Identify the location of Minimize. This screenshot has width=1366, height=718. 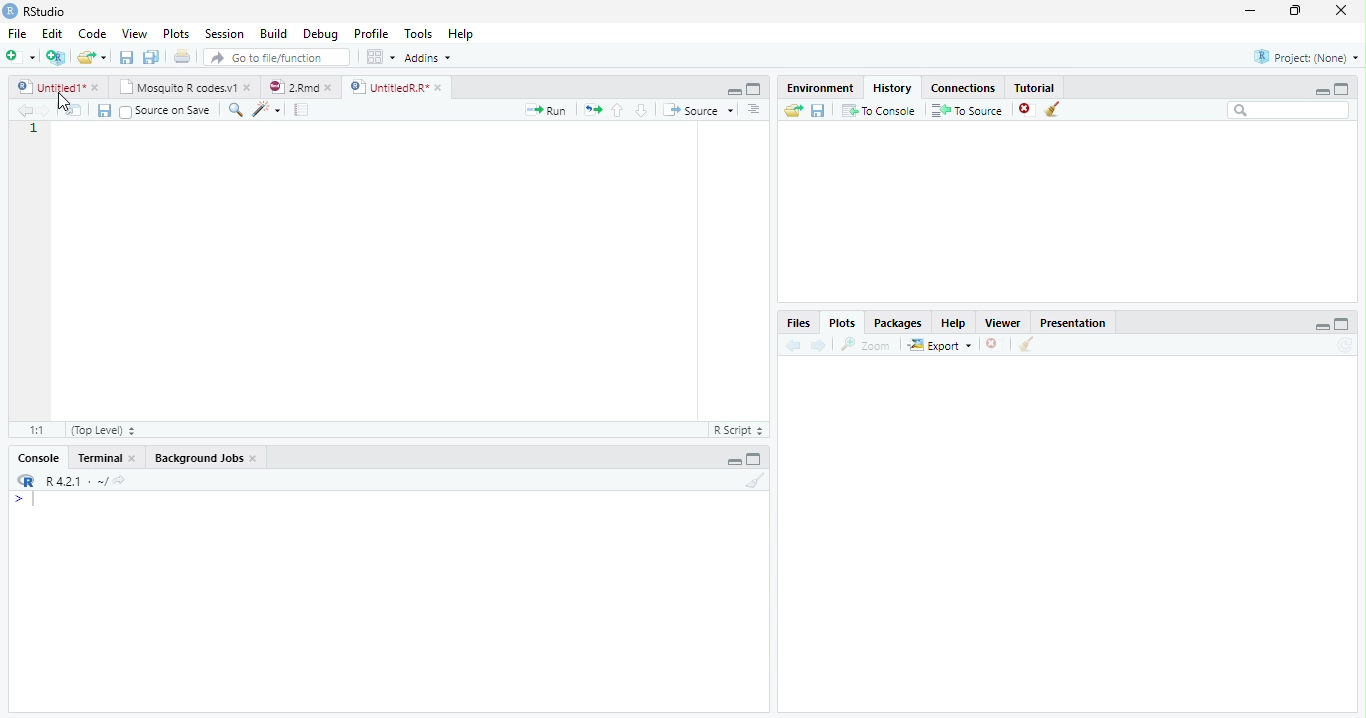
(733, 462).